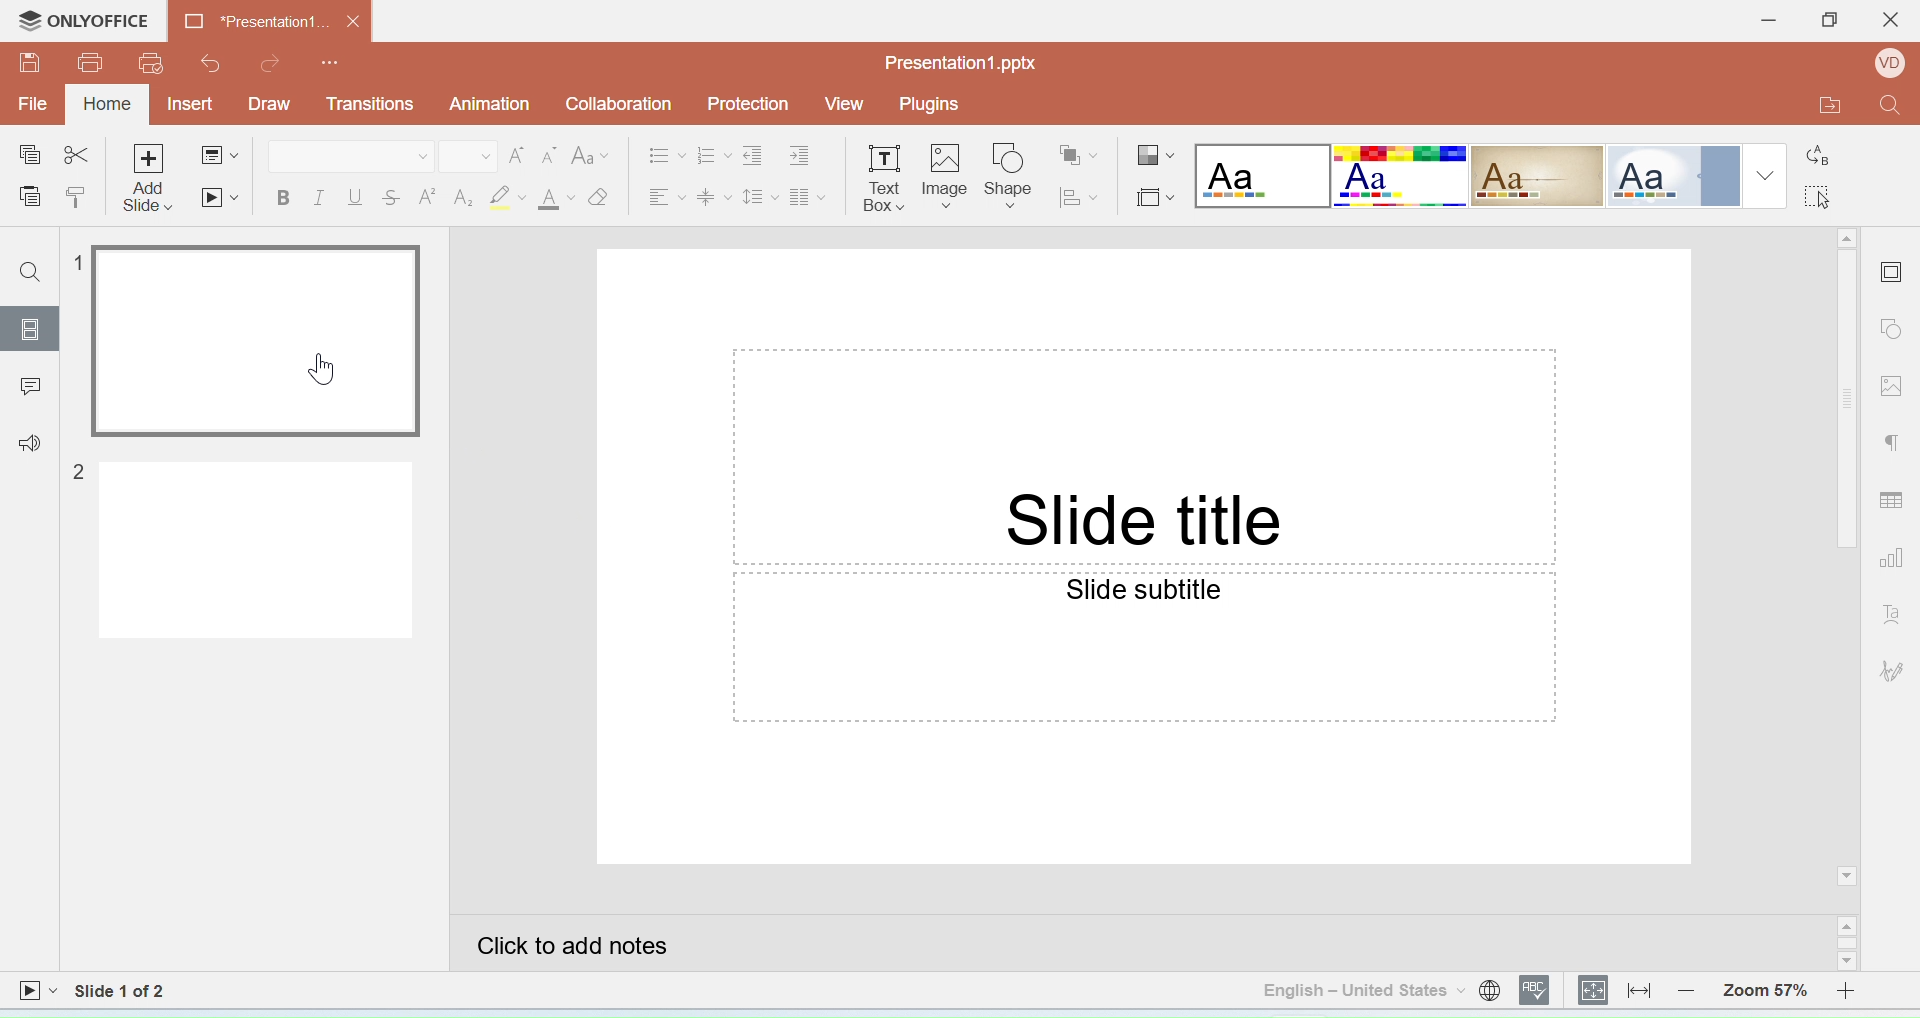 The height and width of the screenshot is (1018, 1920). Describe the element at coordinates (1538, 177) in the screenshot. I see `Lines` at that location.